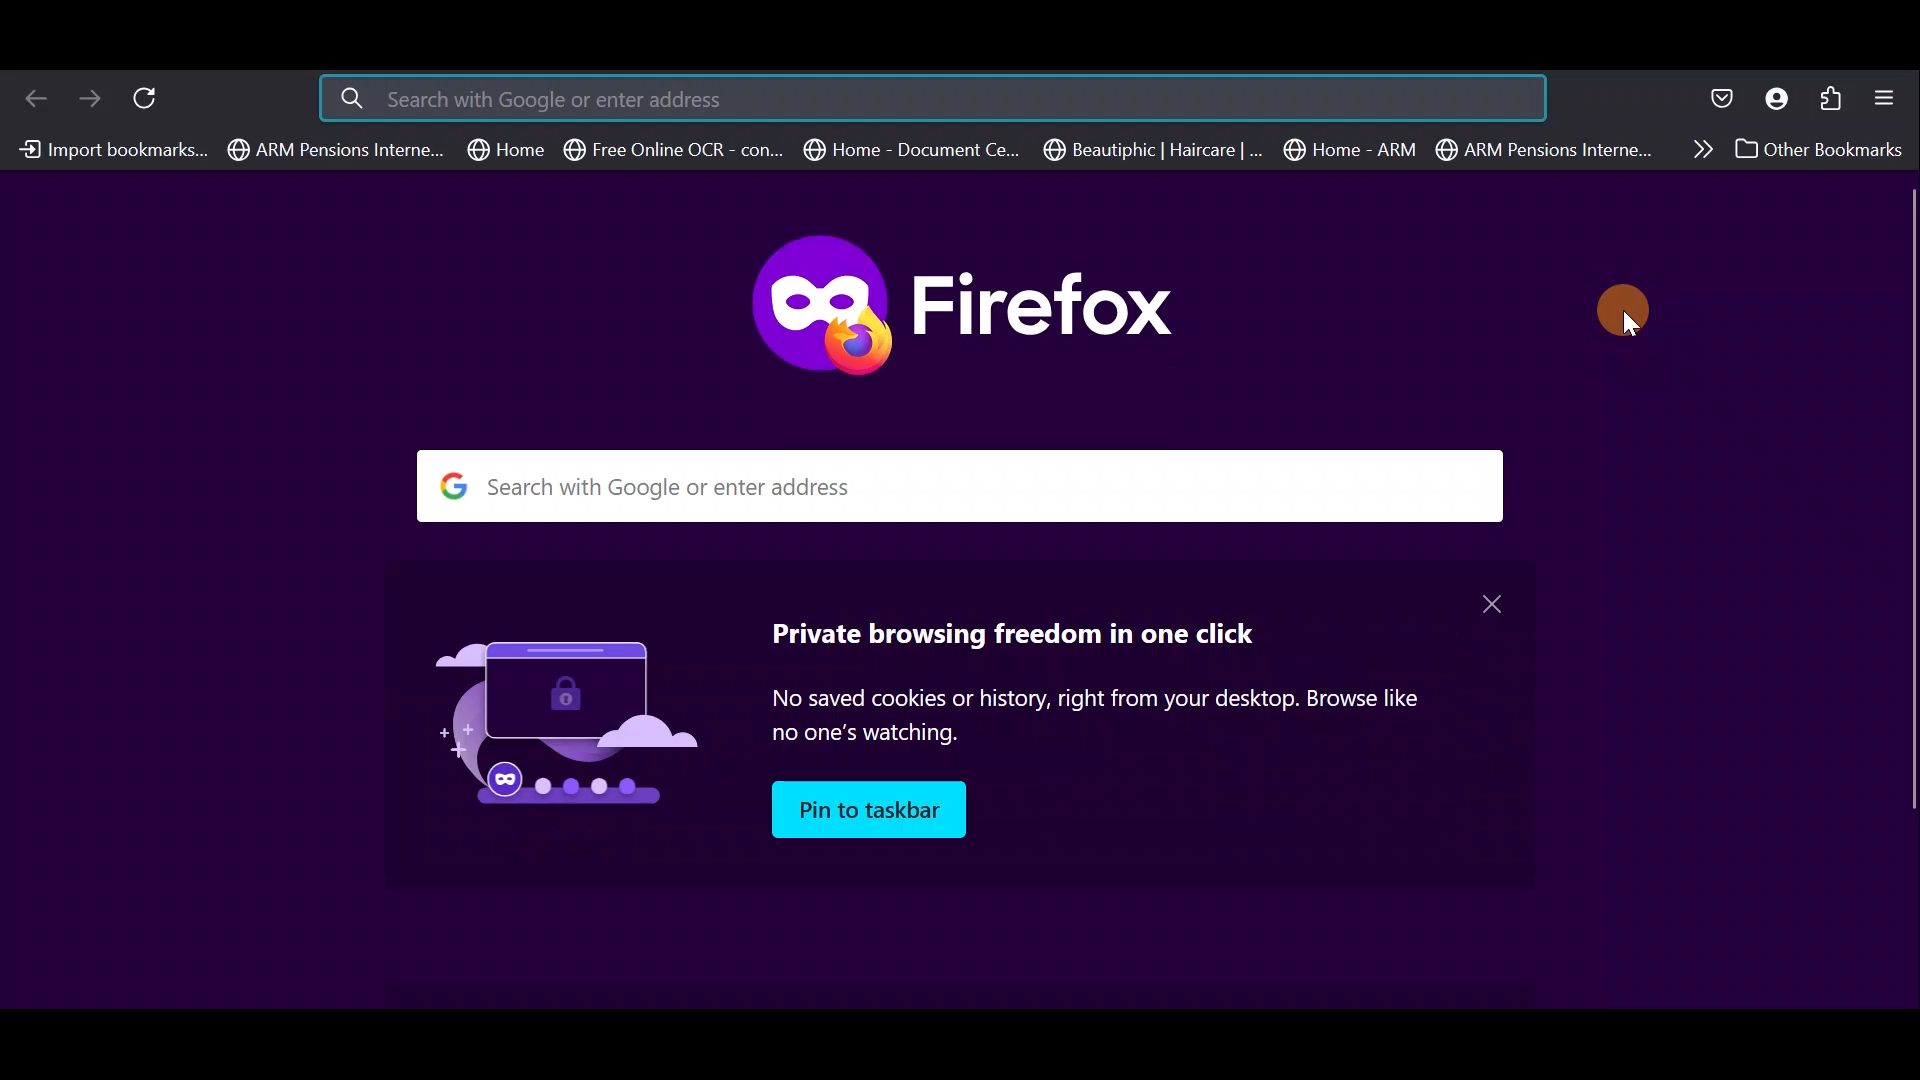 The height and width of the screenshot is (1080, 1920). What do you see at coordinates (508, 149) in the screenshot?
I see `Home` at bounding box center [508, 149].